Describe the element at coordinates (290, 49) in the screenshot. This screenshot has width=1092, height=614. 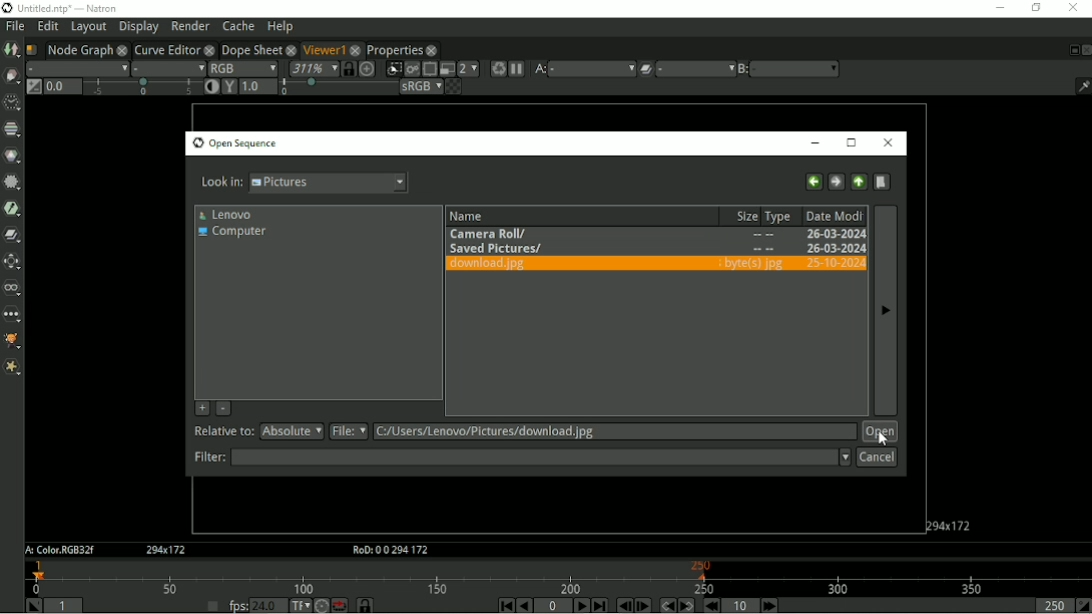
I see `close` at that location.